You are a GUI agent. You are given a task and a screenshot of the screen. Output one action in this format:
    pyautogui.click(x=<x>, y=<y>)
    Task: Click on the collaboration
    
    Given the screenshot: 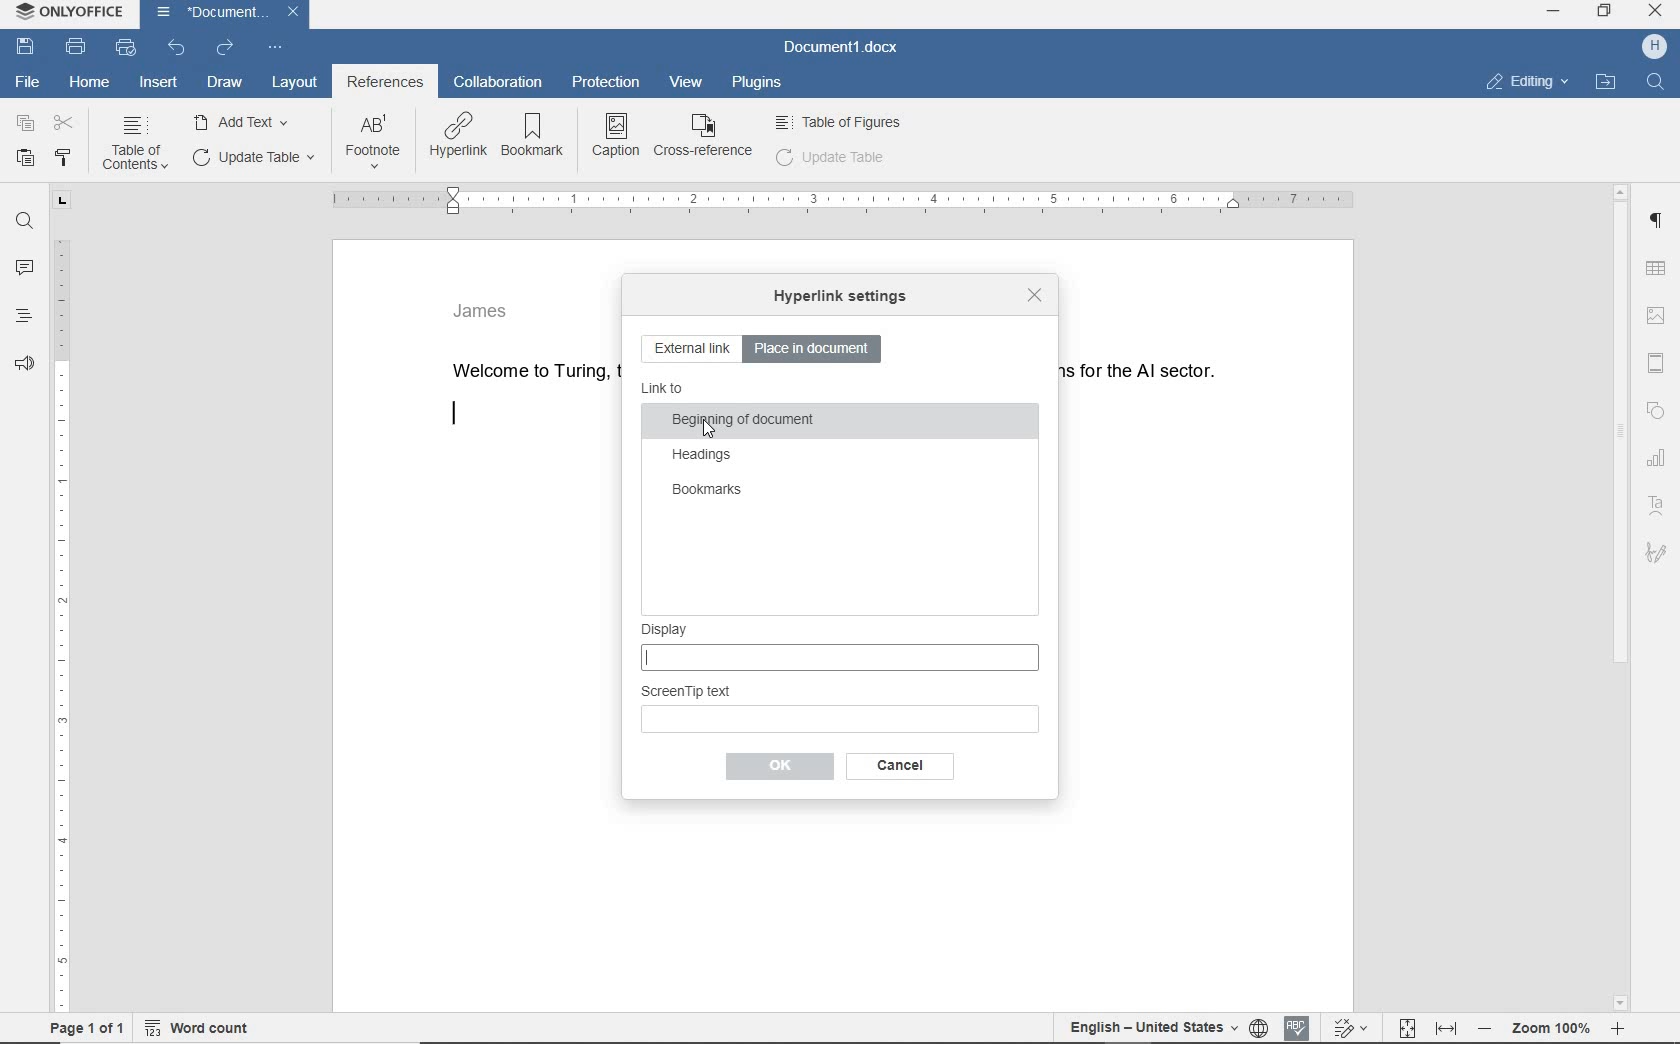 What is the action you would take?
    pyautogui.click(x=501, y=83)
    